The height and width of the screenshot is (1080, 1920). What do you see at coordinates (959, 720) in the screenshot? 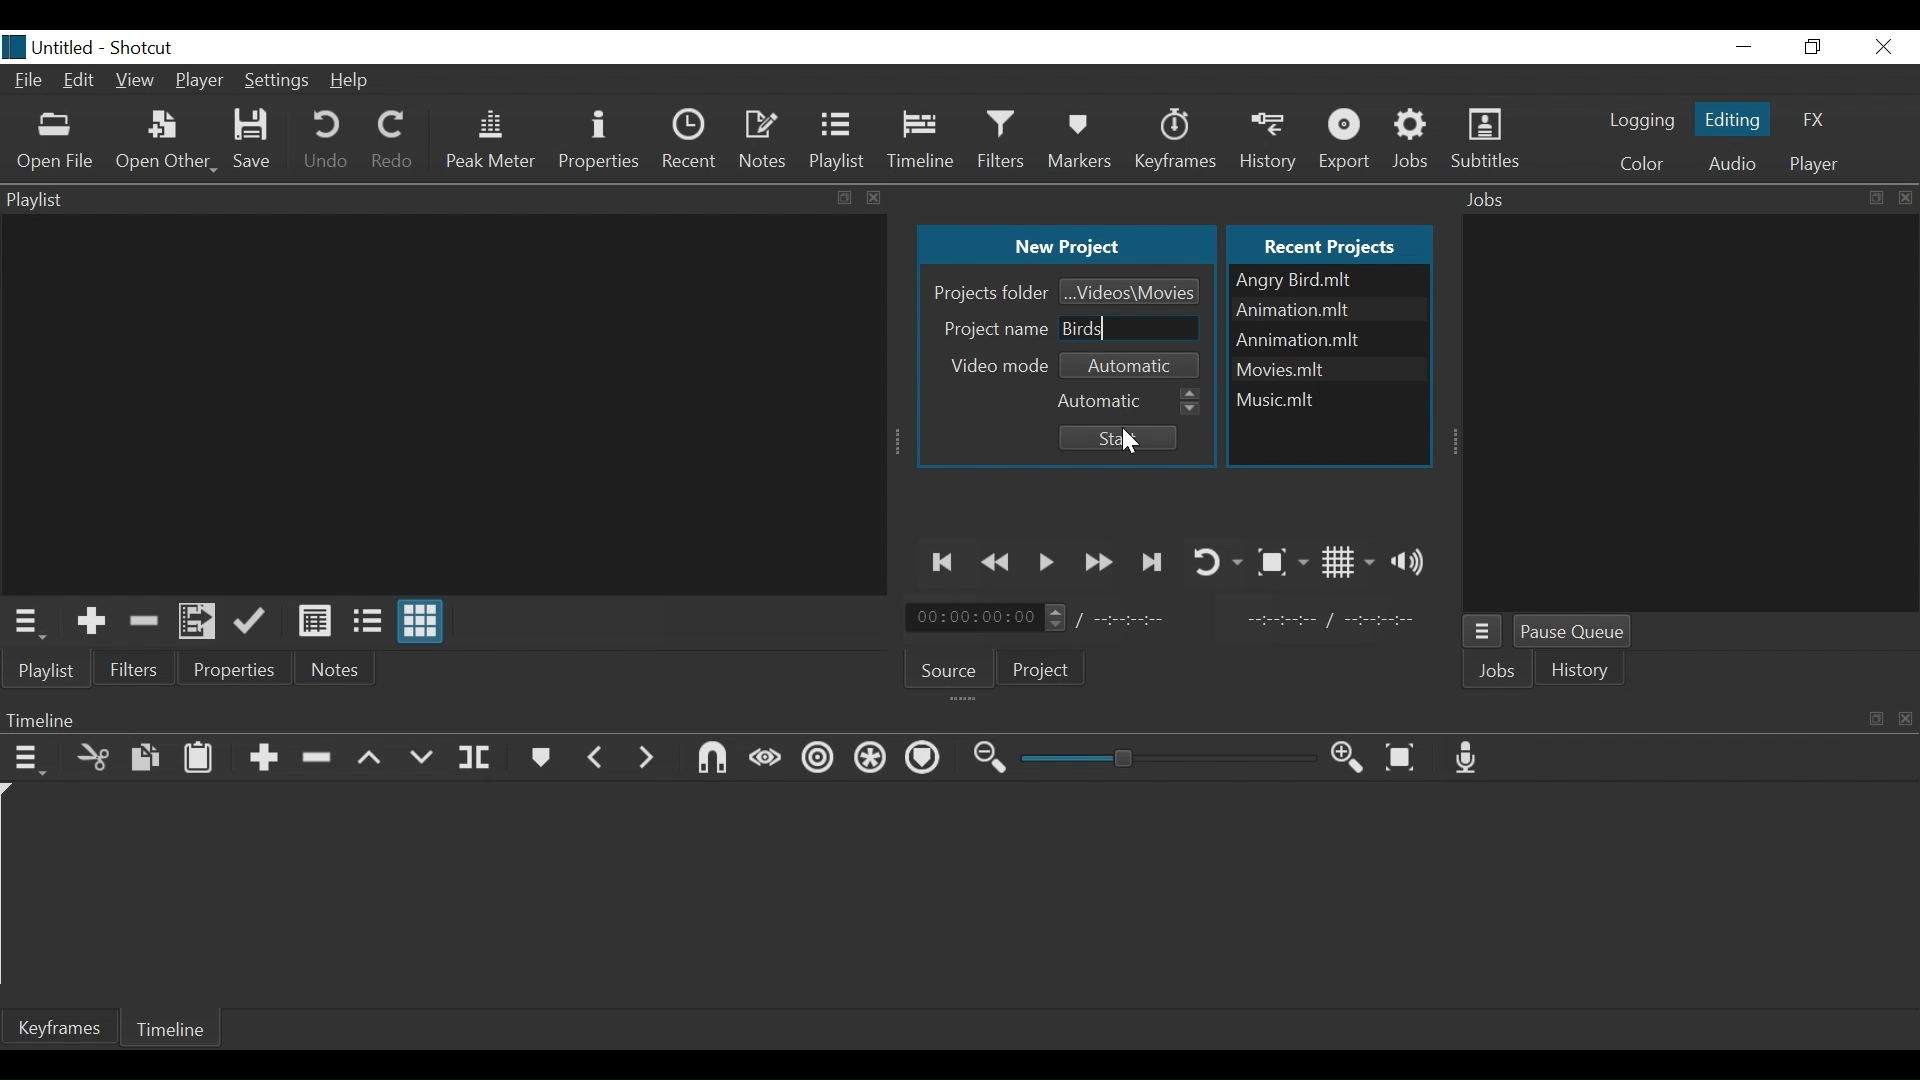
I see `Timeline Panel` at bounding box center [959, 720].